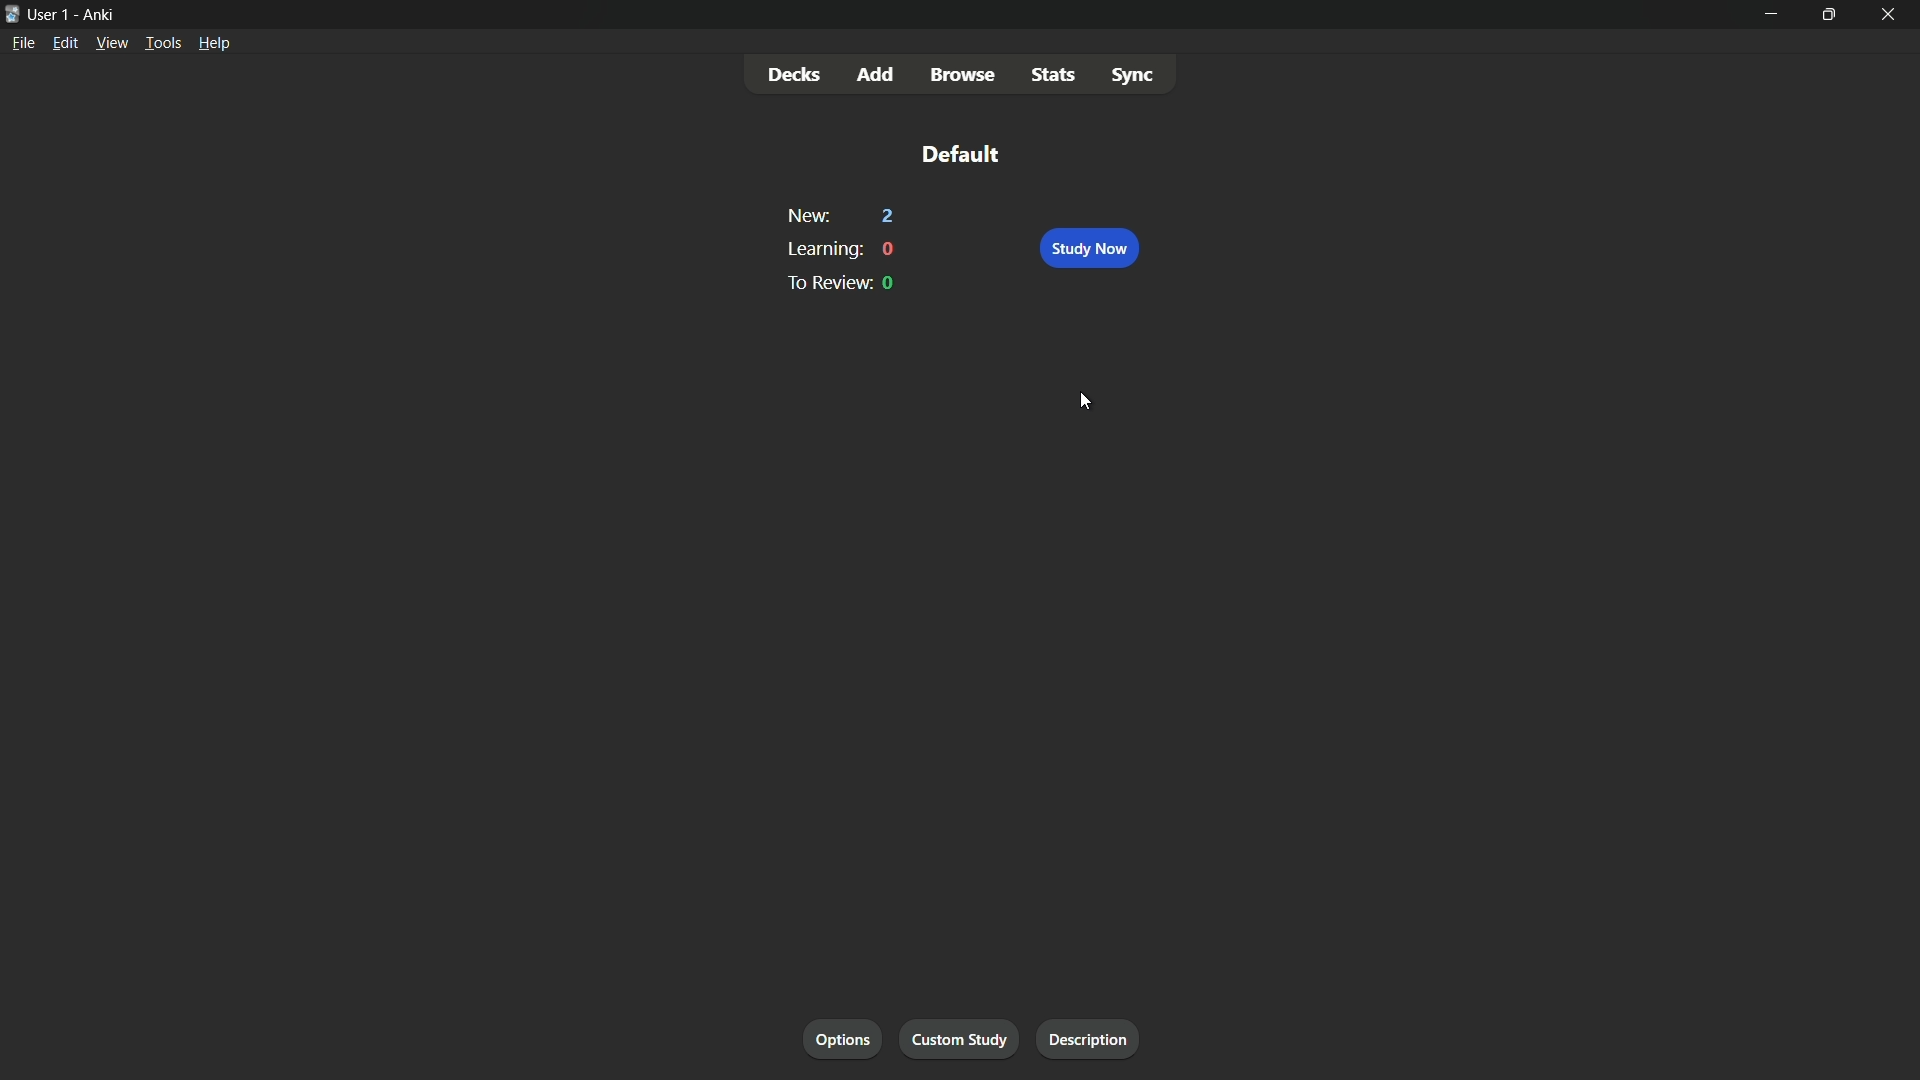 This screenshot has height=1080, width=1920. Describe the element at coordinates (68, 42) in the screenshot. I see `edit menu` at that location.